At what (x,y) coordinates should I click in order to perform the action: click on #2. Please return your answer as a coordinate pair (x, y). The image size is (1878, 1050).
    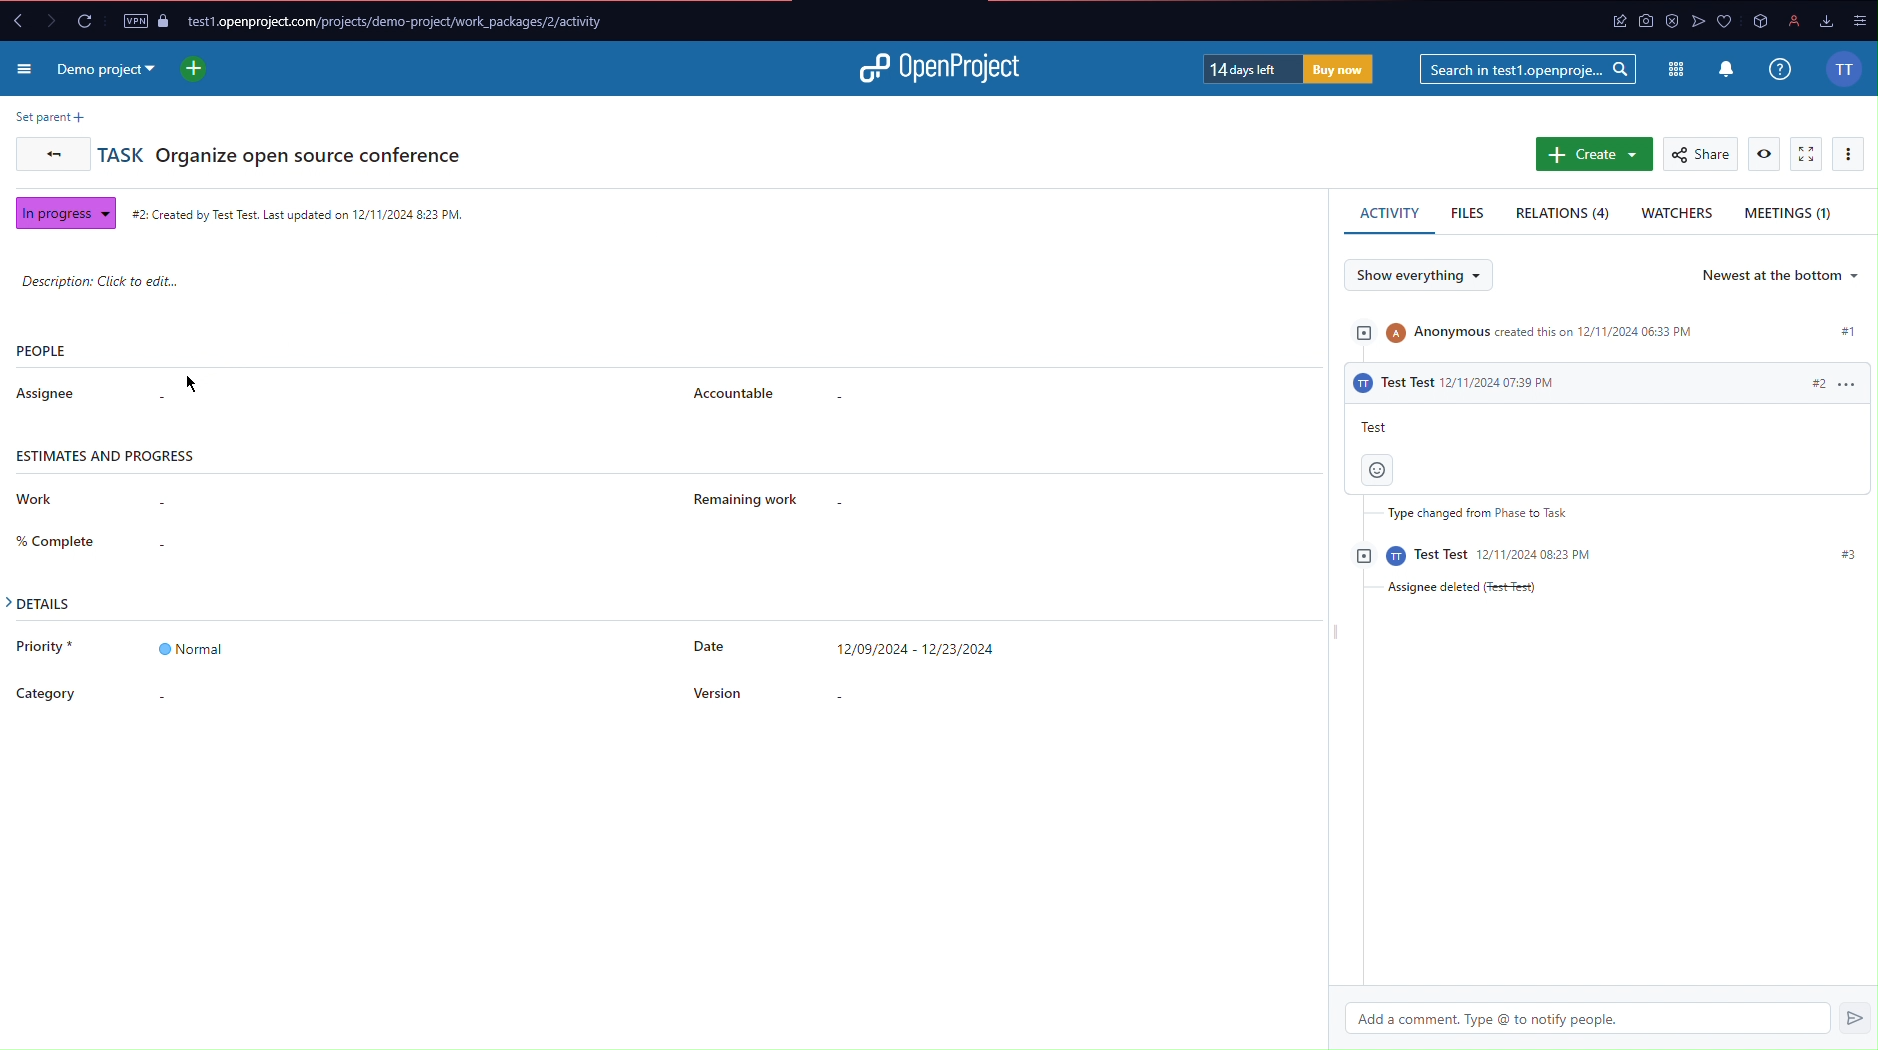
    Looking at the image, I should click on (1837, 382).